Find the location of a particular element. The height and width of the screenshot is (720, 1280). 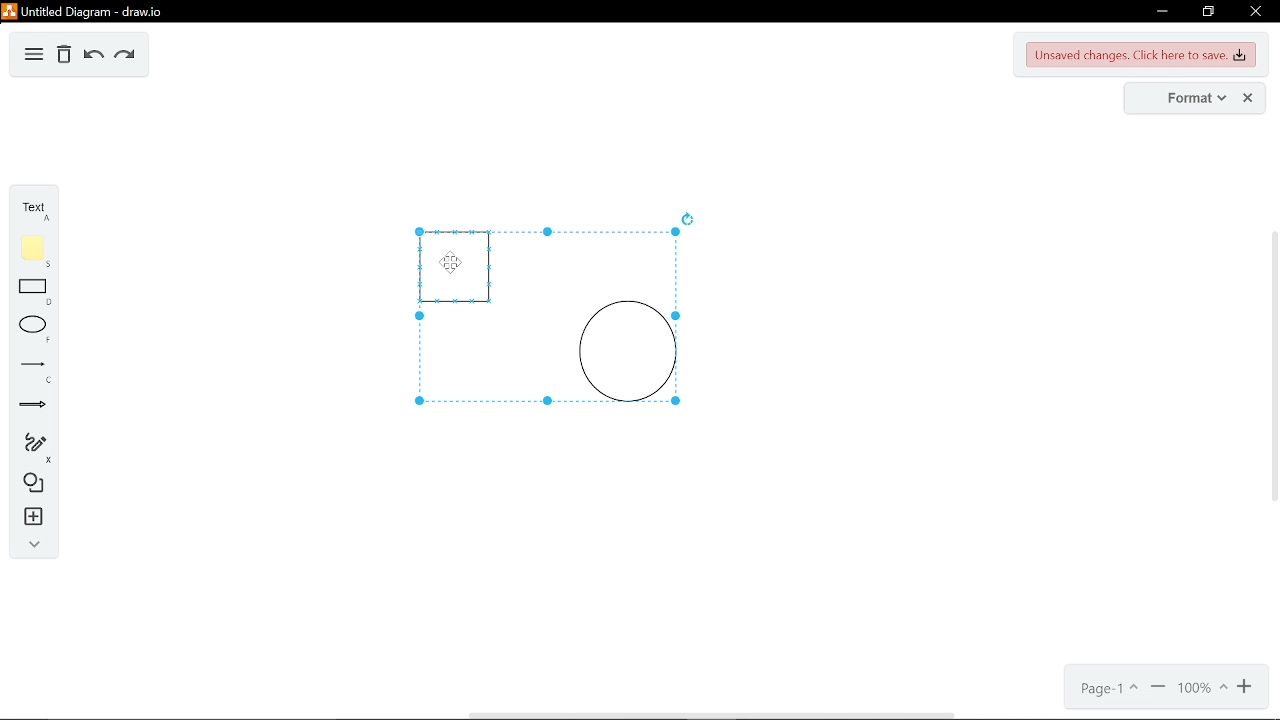

zoom out is located at coordinates (1158, 689).